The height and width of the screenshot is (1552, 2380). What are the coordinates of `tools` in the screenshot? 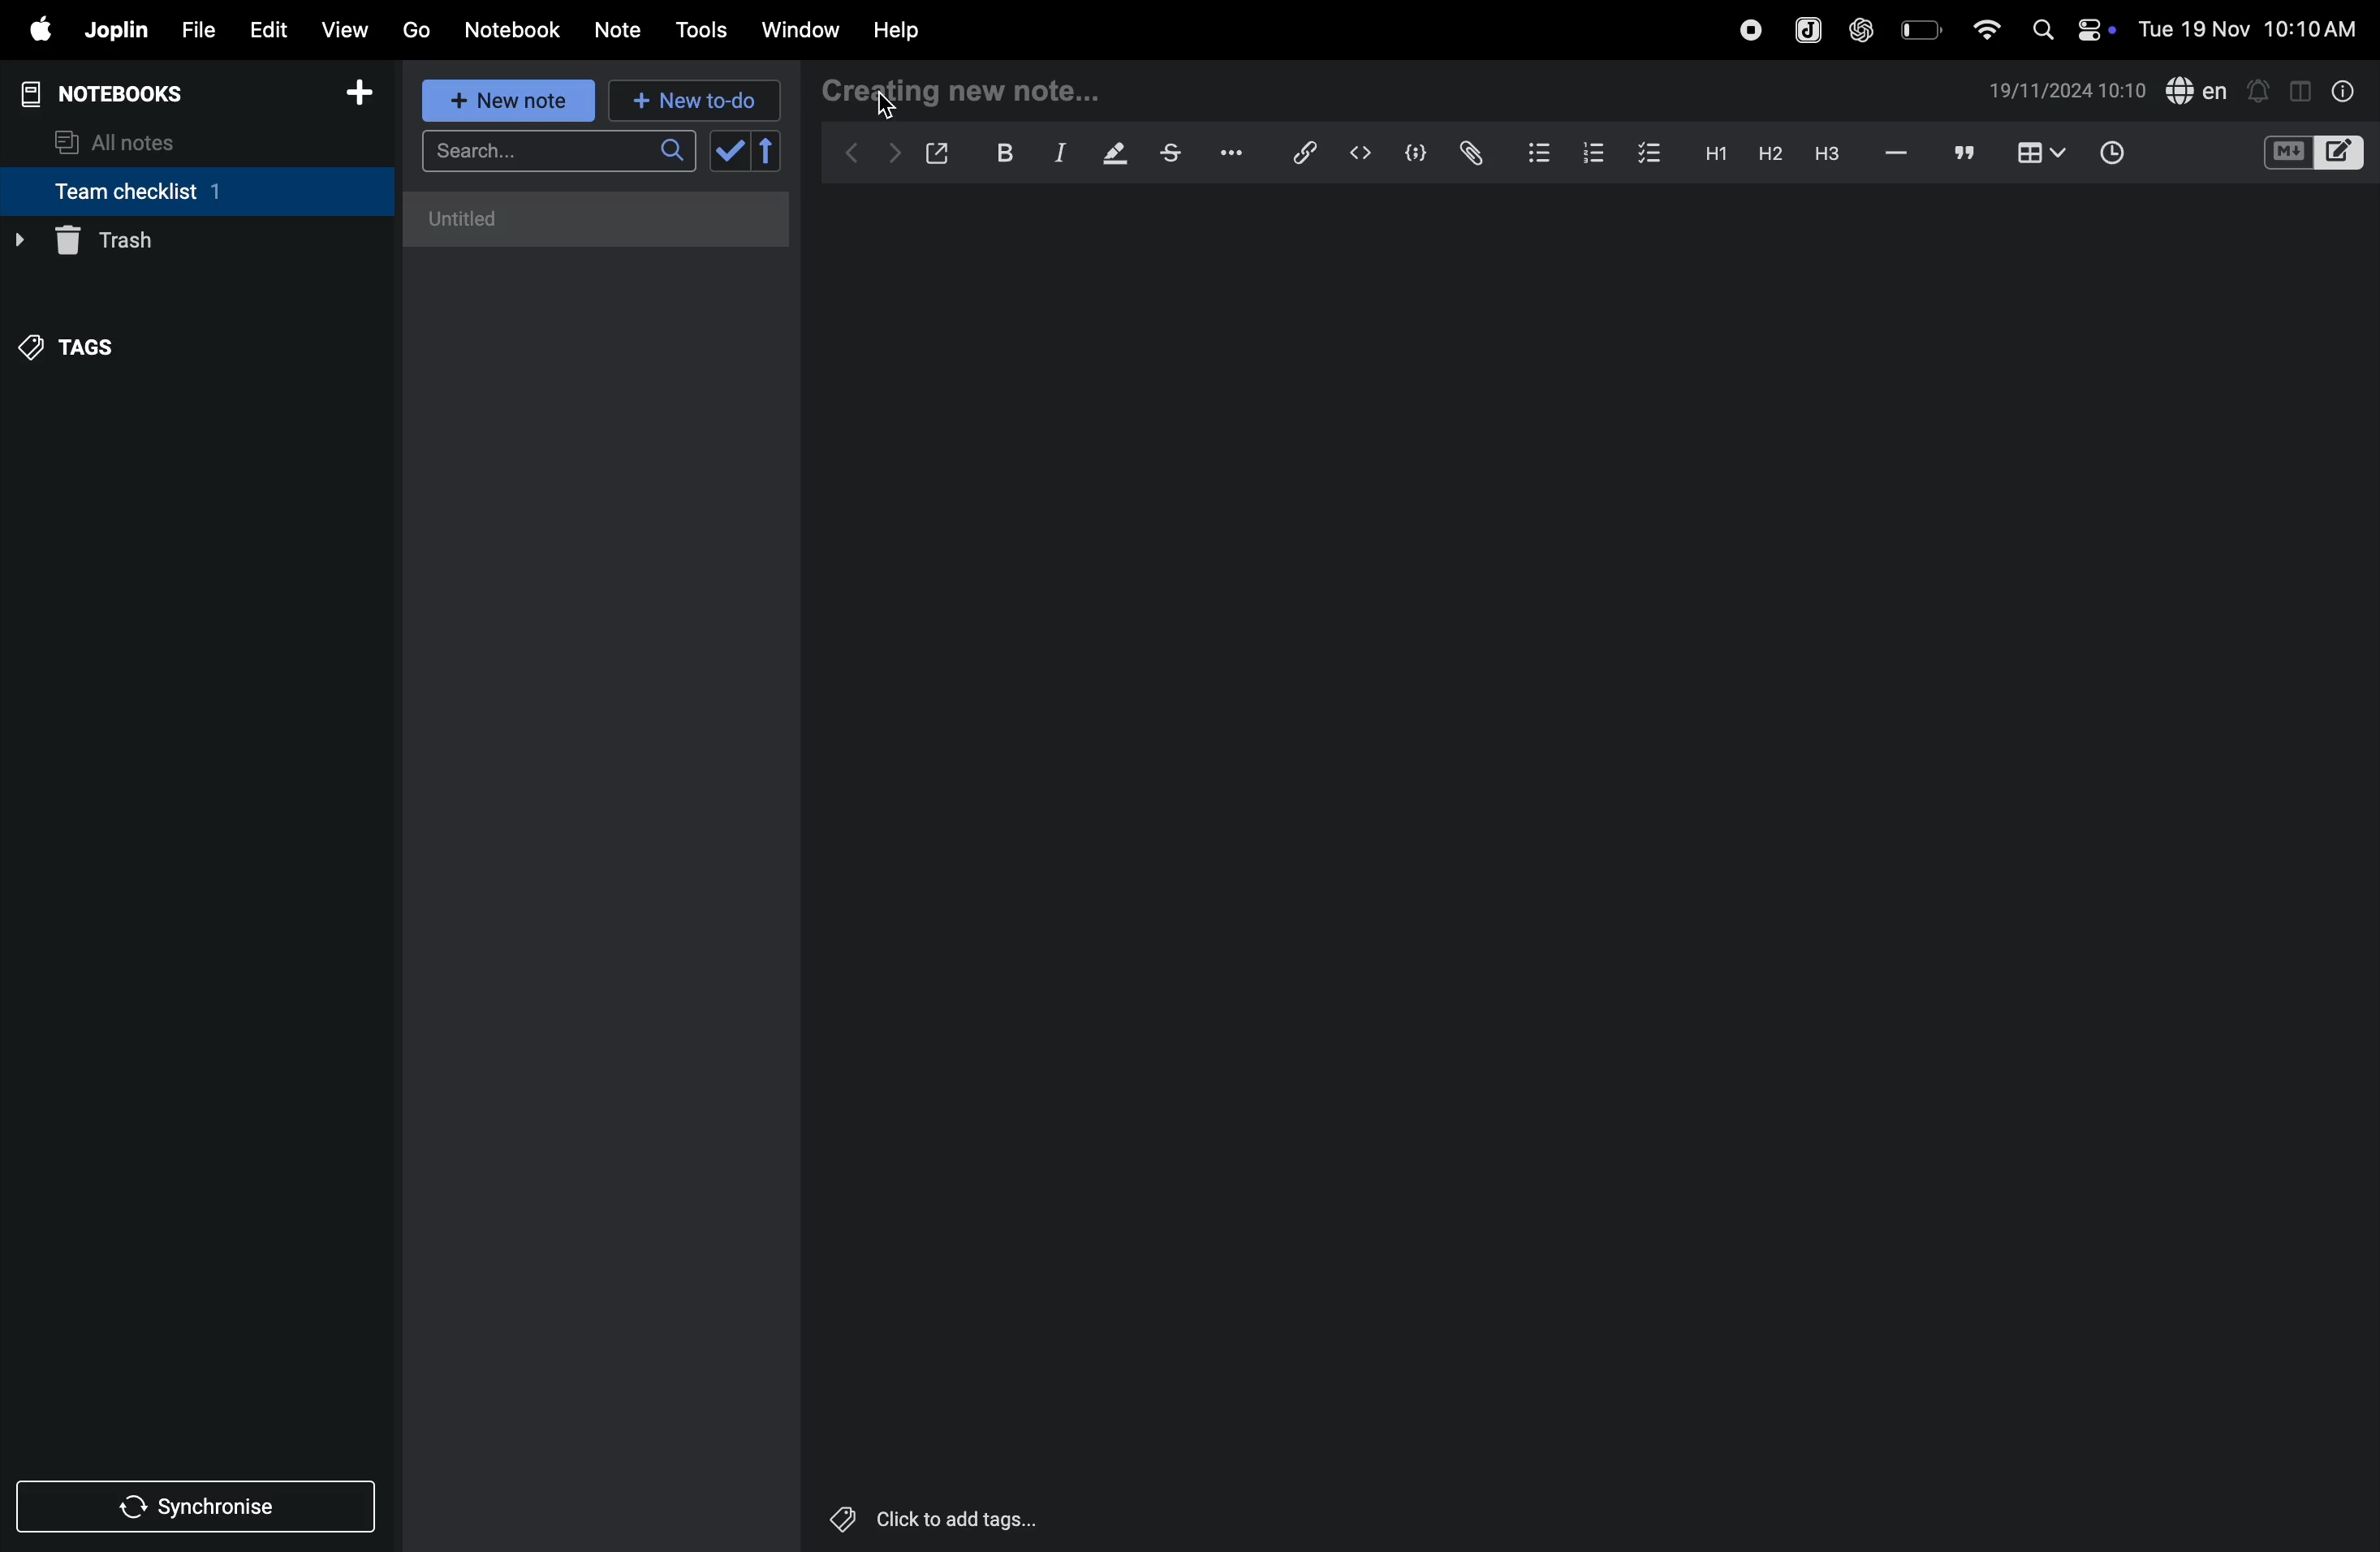 It's located at (704, 30).